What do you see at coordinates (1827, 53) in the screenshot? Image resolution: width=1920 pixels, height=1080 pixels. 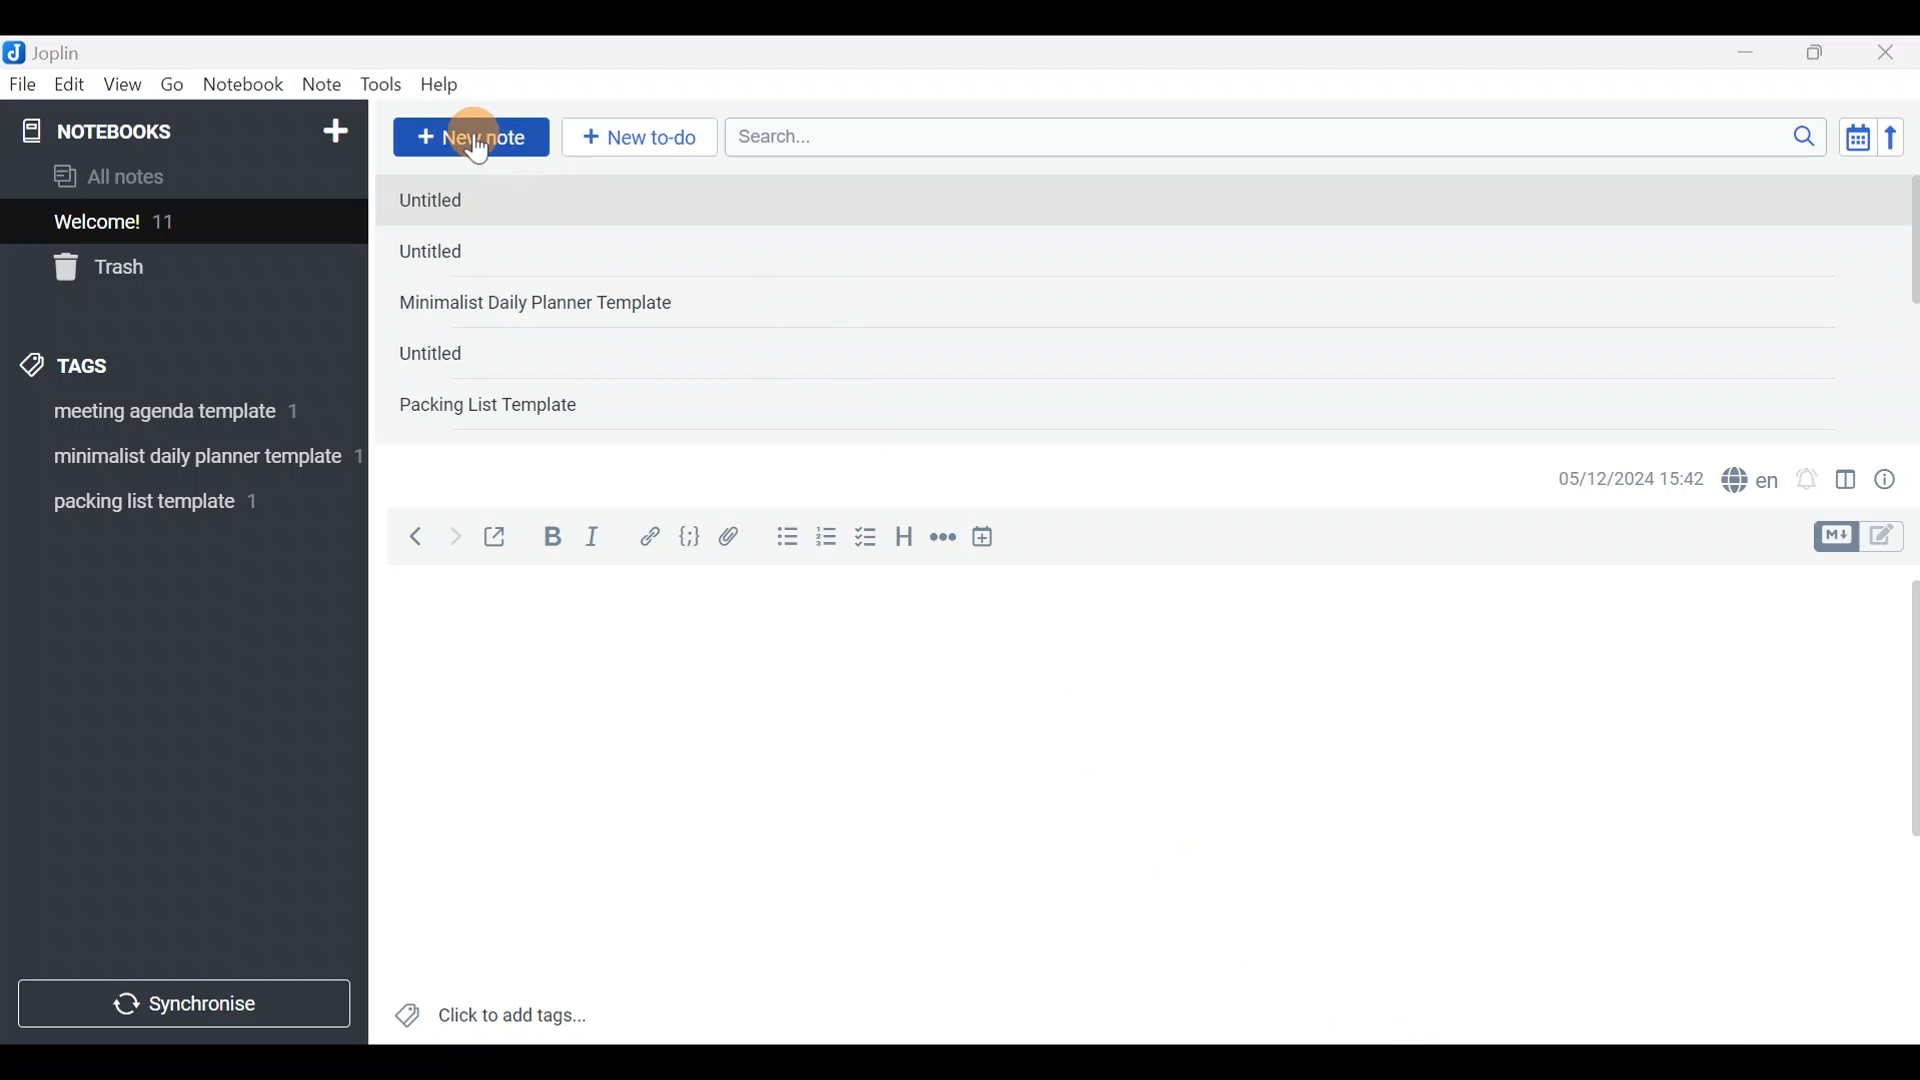 I see `Maximize` at bounding box center [1827, 53].